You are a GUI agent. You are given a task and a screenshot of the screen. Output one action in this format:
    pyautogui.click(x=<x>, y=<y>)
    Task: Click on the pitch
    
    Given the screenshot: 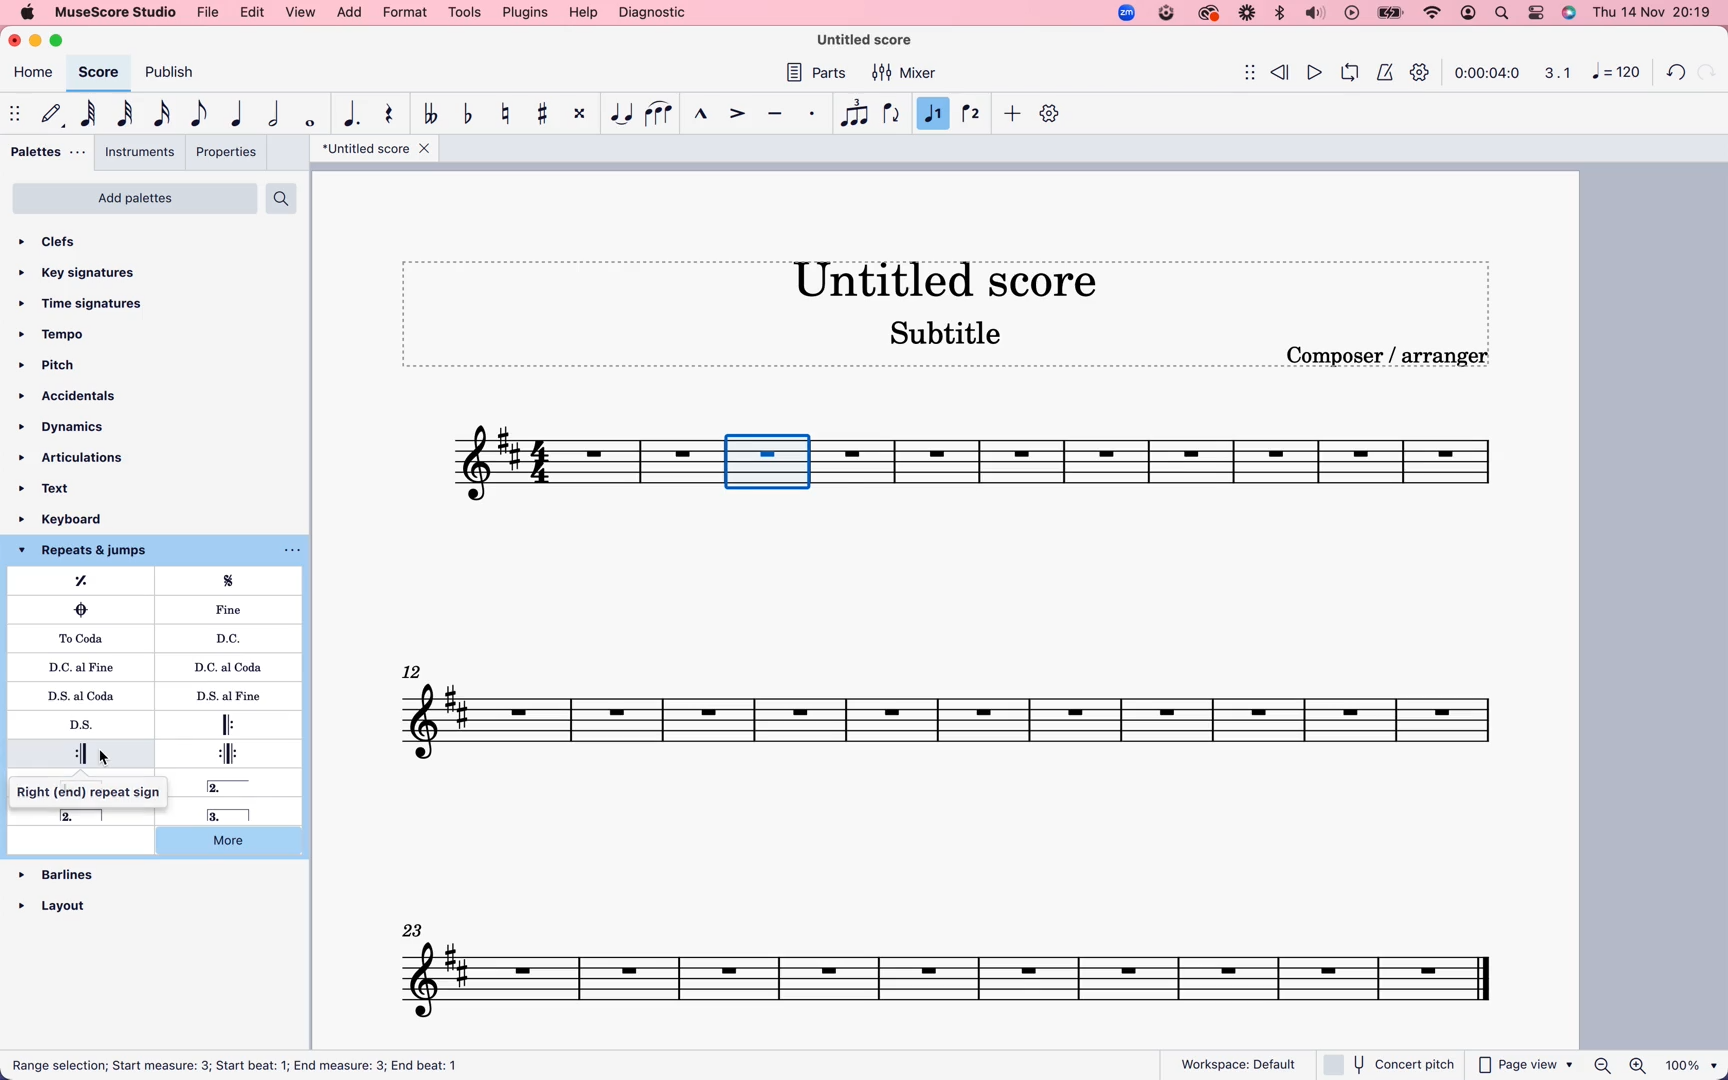 What is the action you would take?
    pyautogui.click(x=62, y=366)
    